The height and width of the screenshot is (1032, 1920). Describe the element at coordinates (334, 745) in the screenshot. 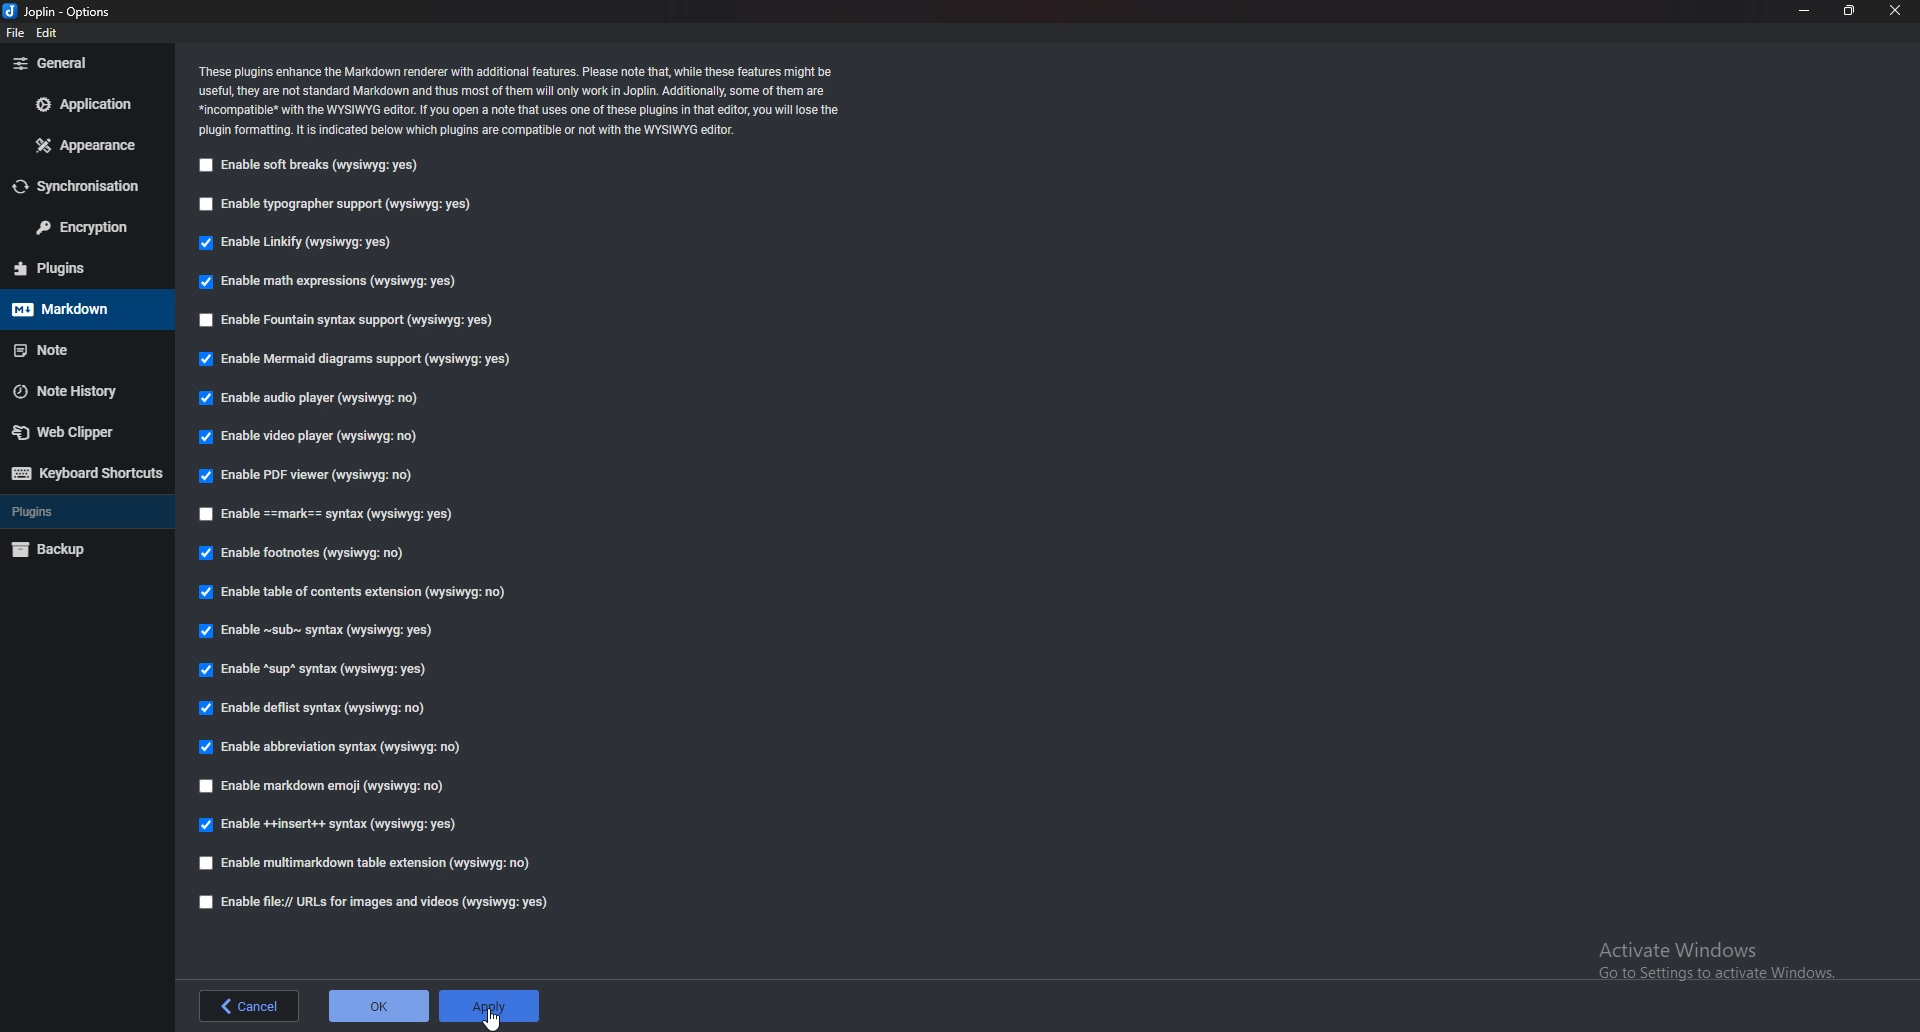

I see `enable Abbreviation Syntax` at that location.